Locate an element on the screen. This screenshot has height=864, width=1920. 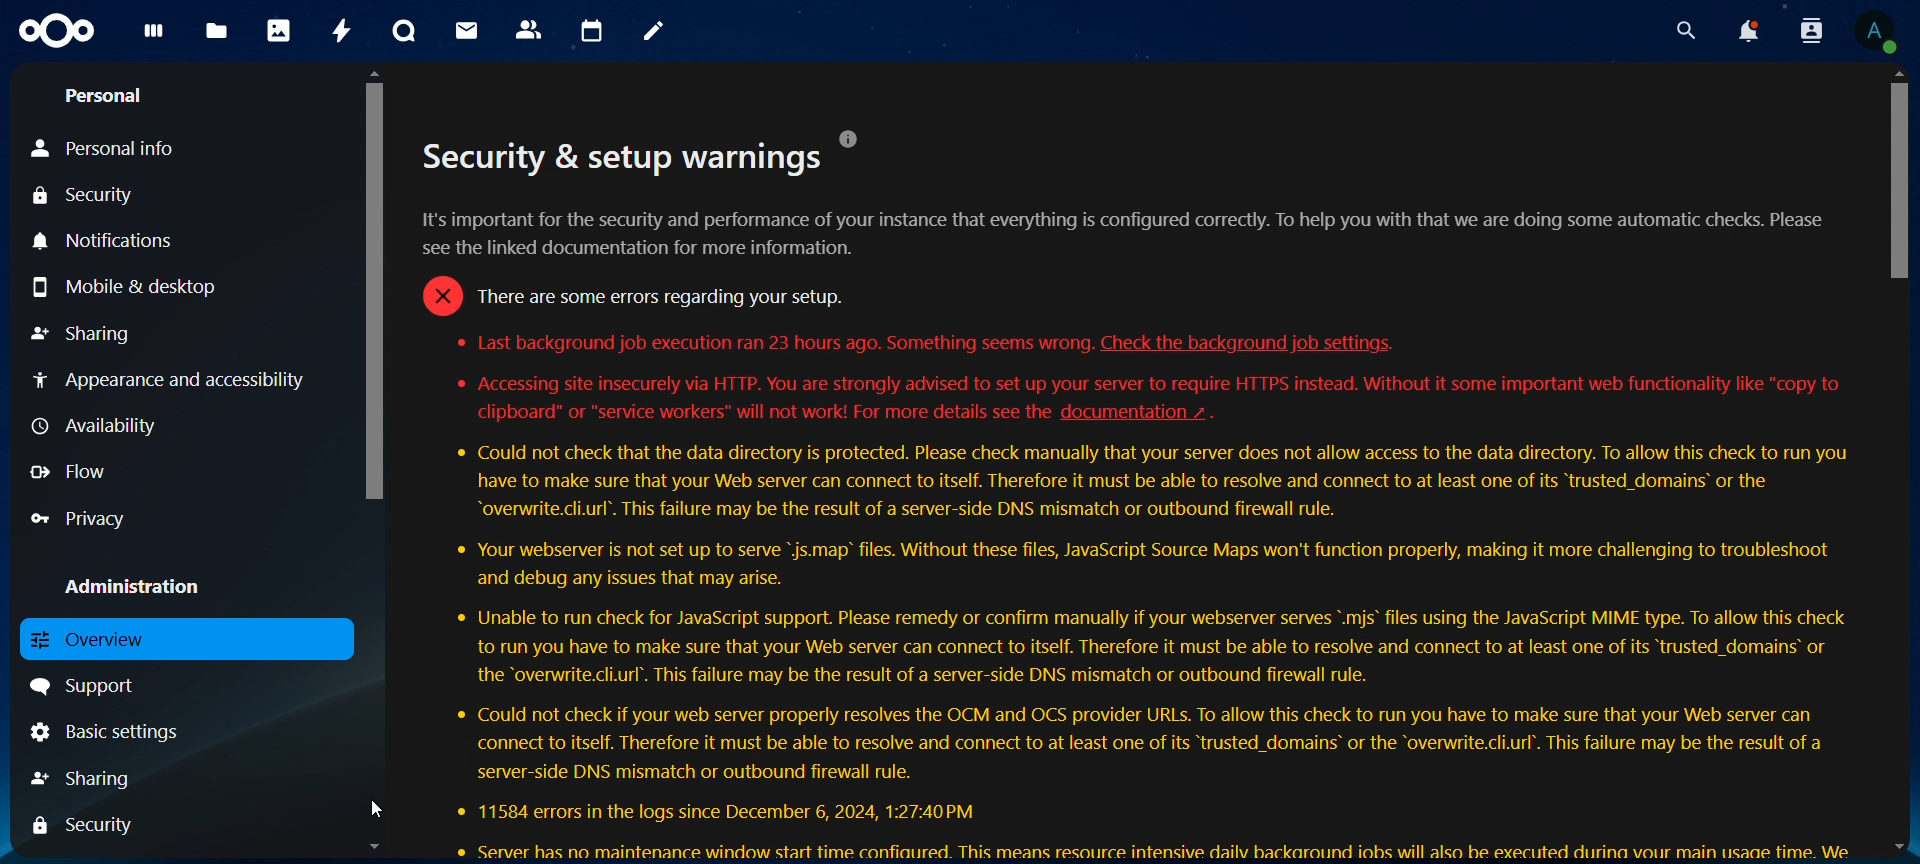
contacts is located at coordinates (529, 32).